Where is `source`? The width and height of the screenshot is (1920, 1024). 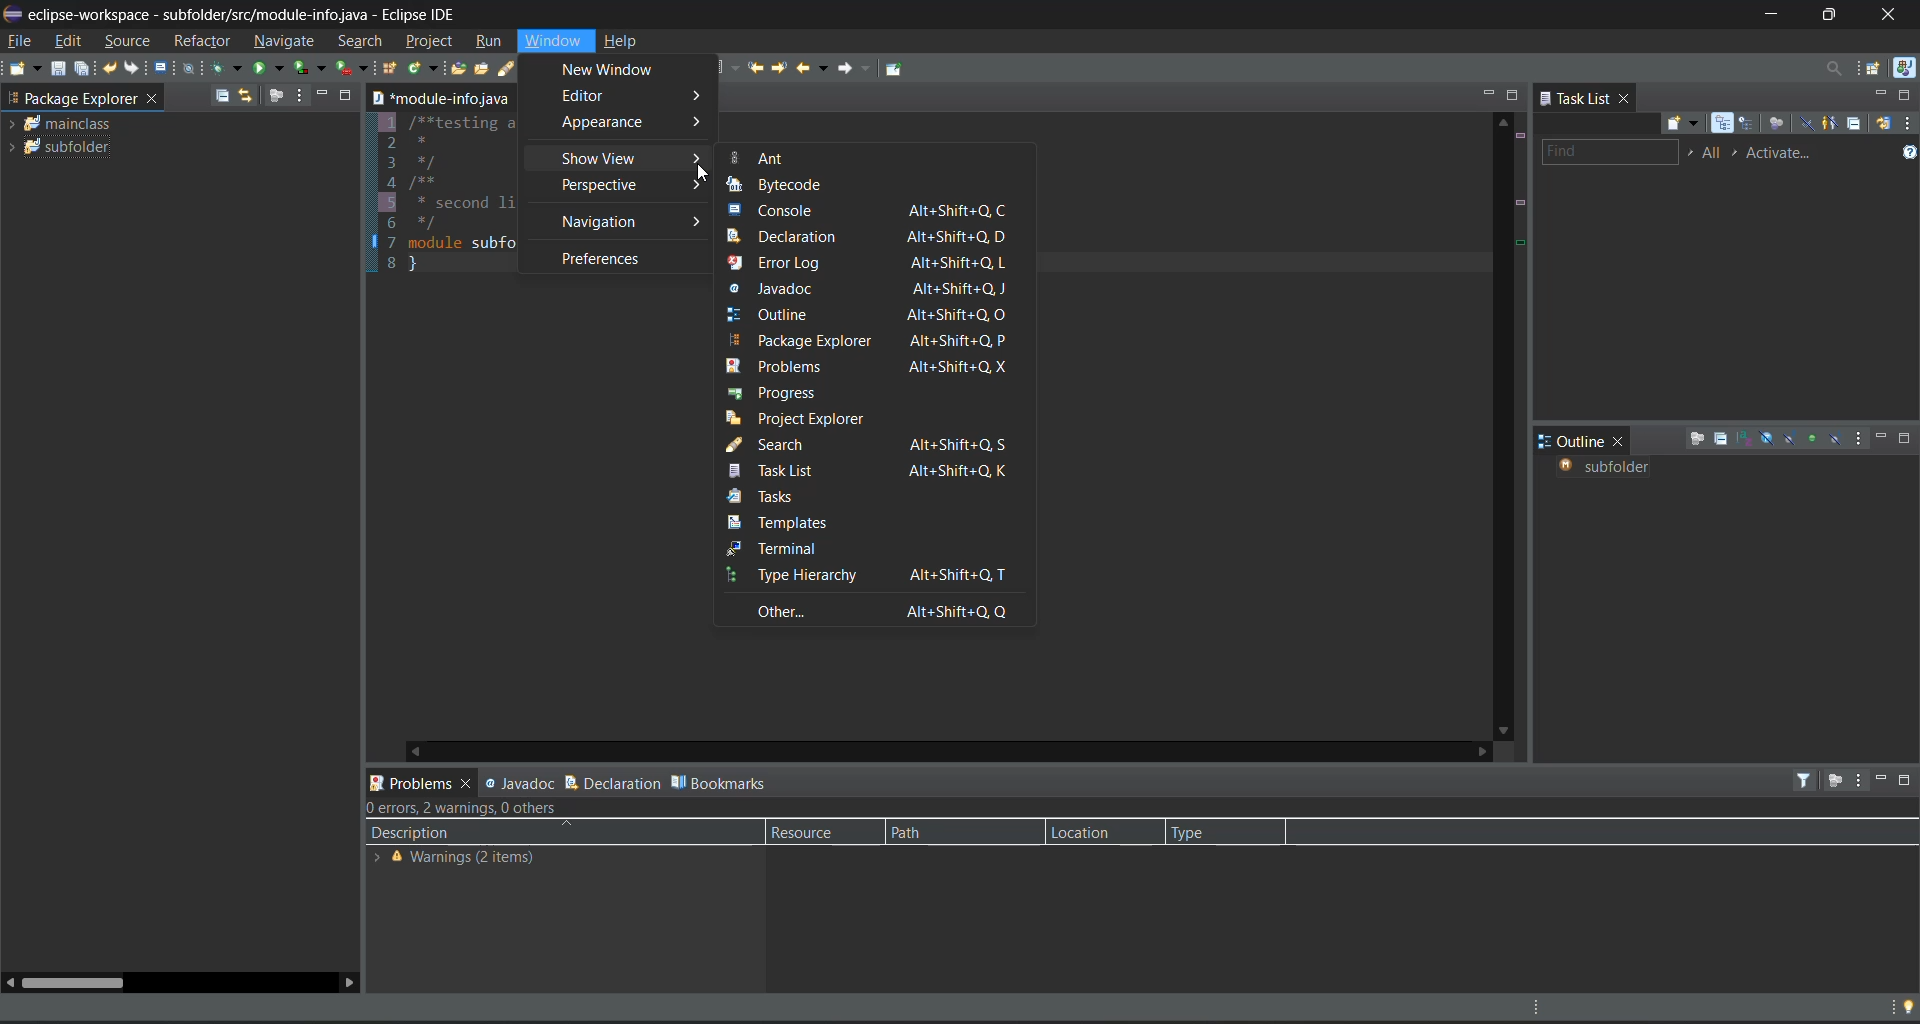
source is located at coordinates (130, 42).